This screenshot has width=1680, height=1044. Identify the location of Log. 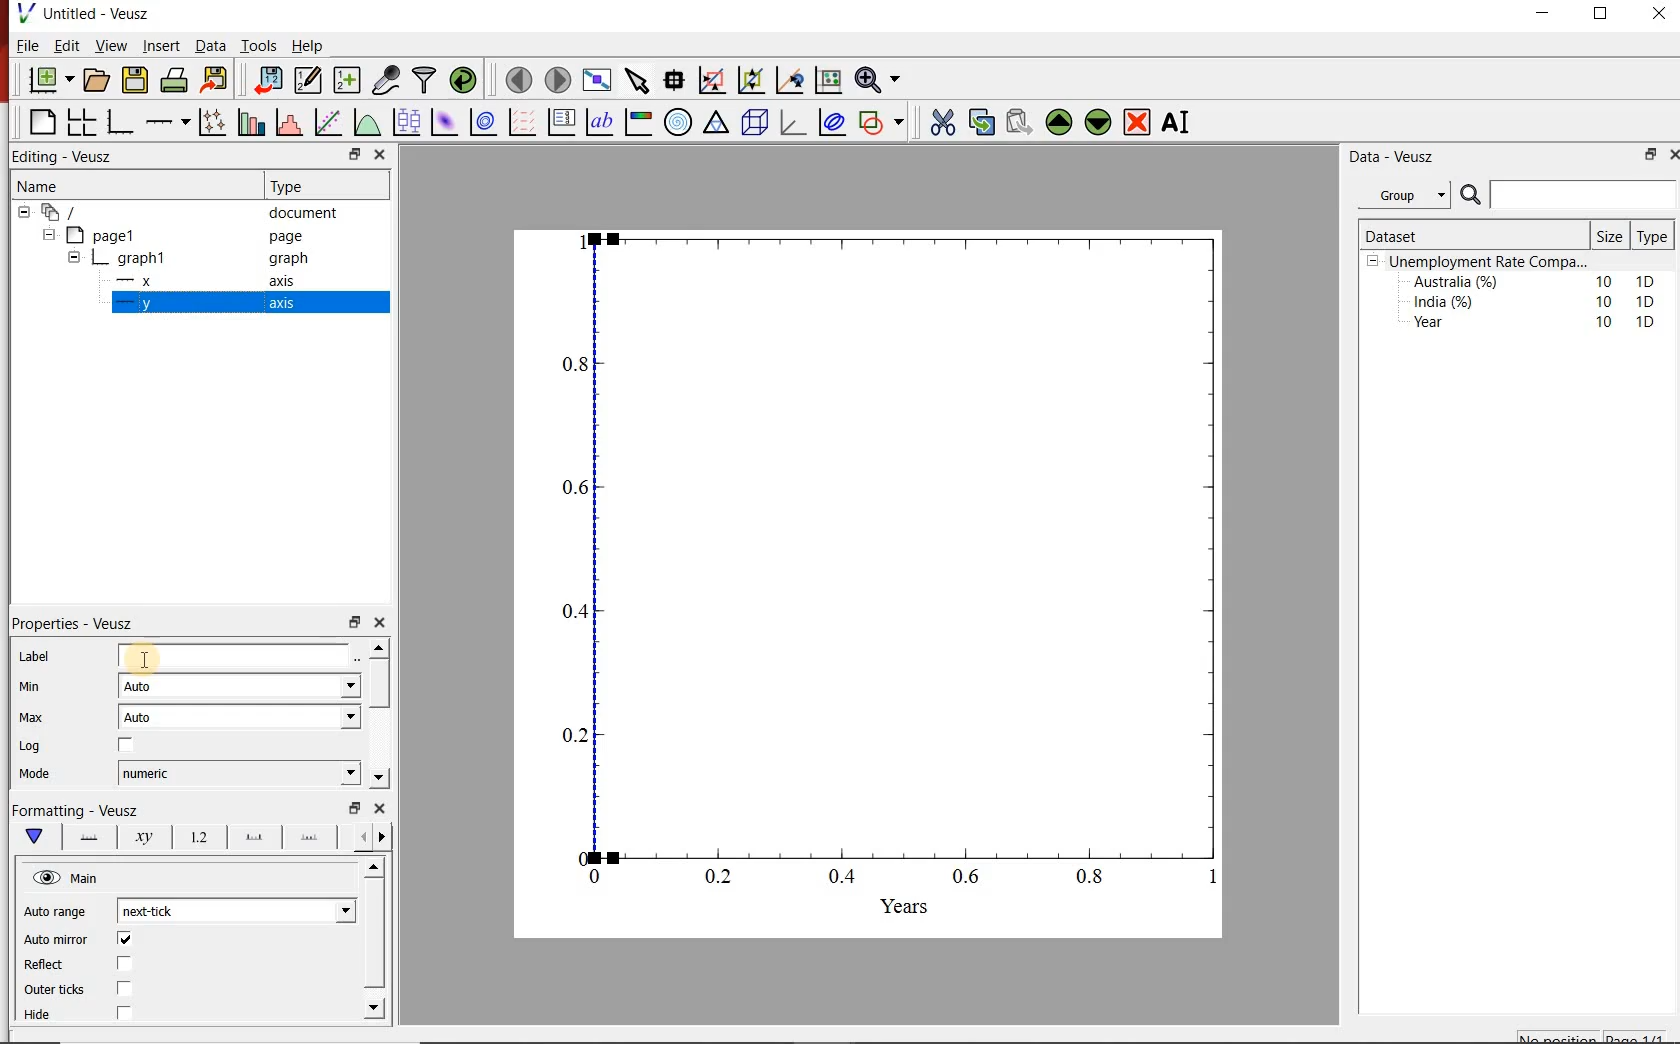
(37, 748).